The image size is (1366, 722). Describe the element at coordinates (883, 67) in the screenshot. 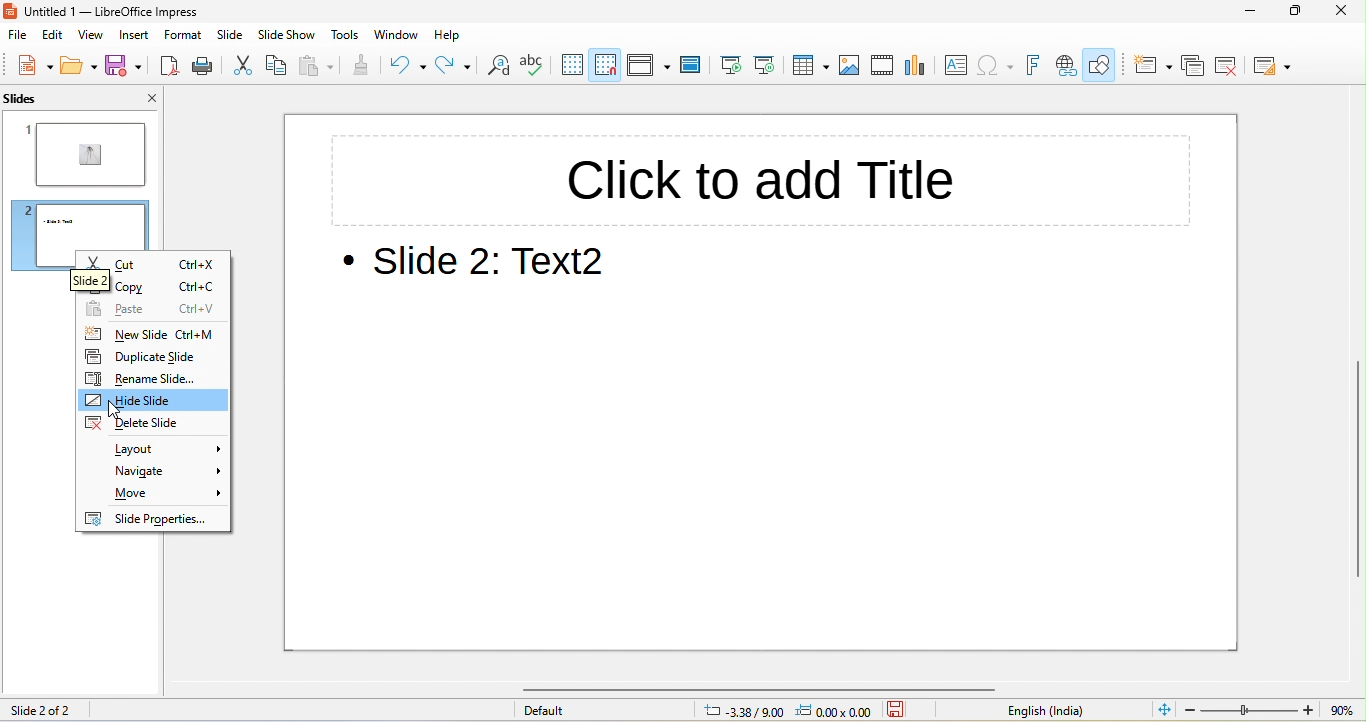

I see `video` at that location.